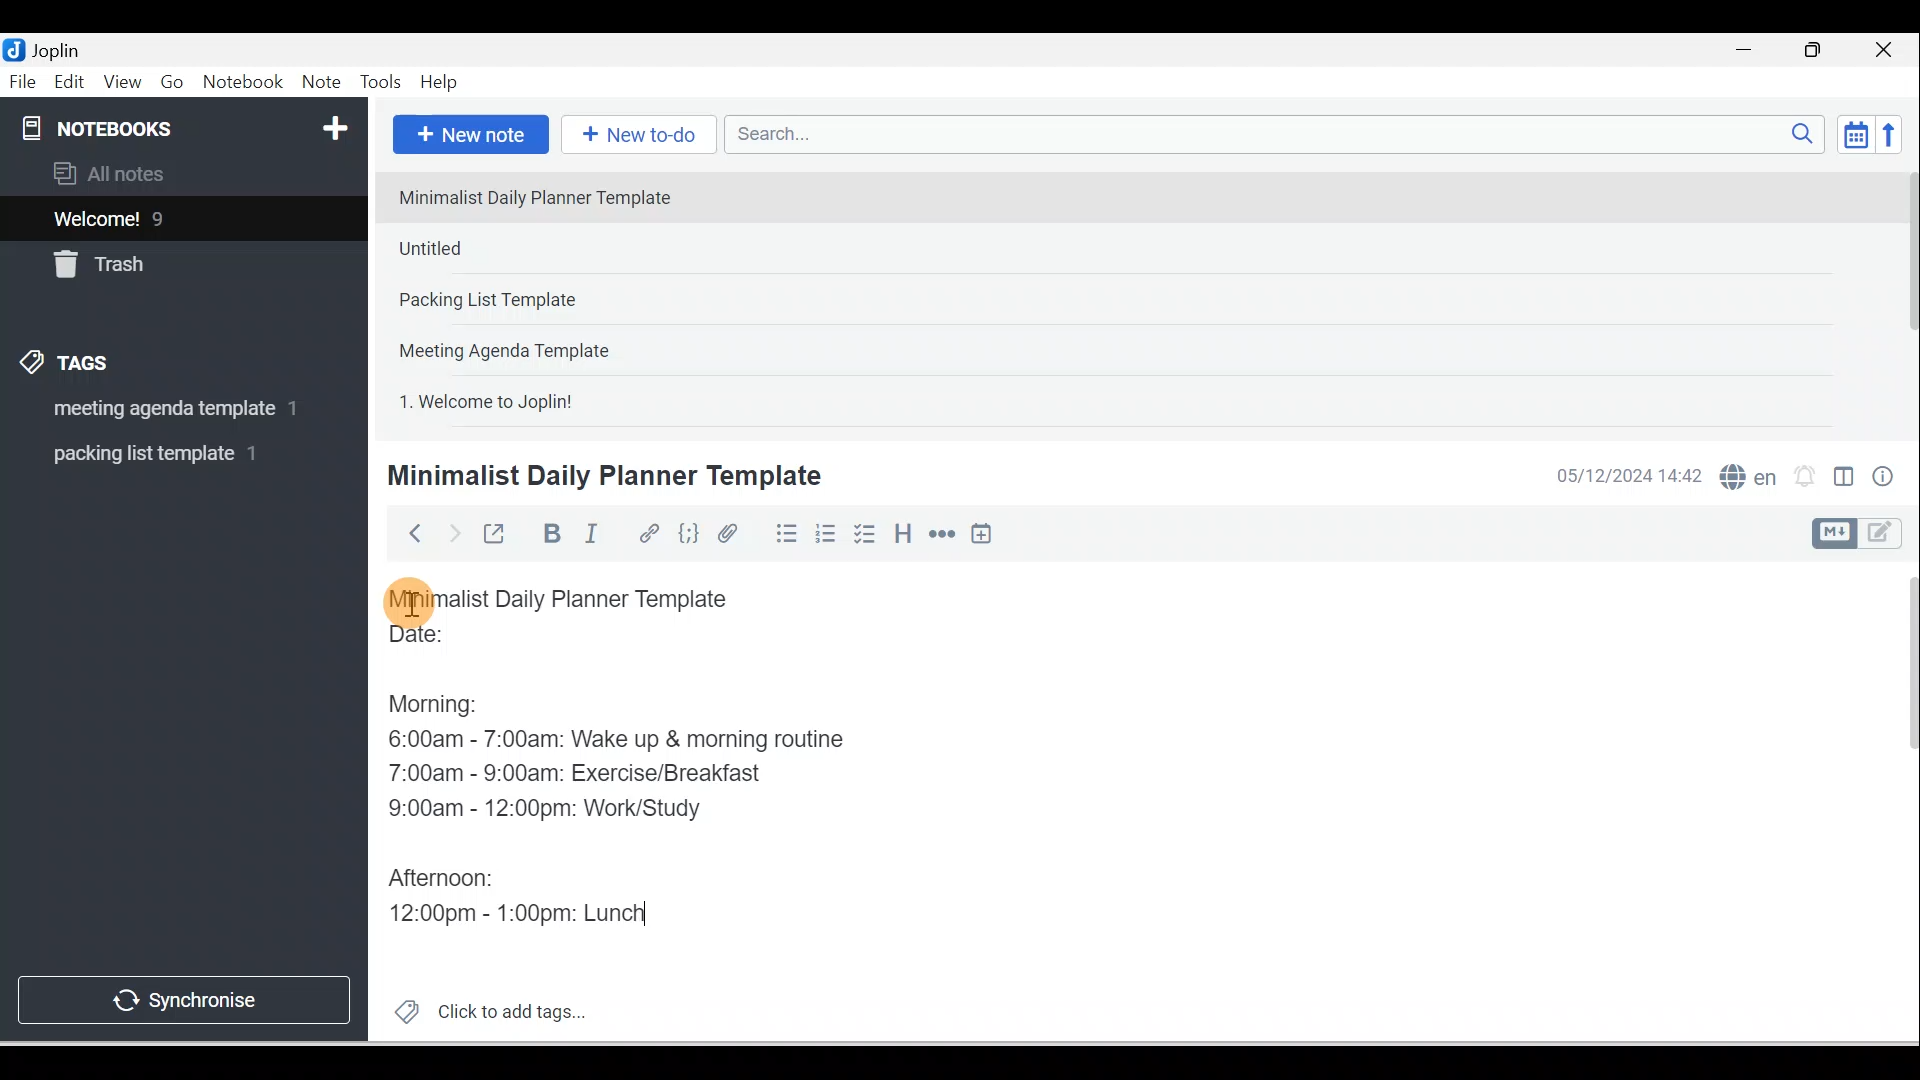 This screenshot has height=1080, width=1920. Describe the element at coordinates (122, 83) in the screenshot. I see `View` at that location.